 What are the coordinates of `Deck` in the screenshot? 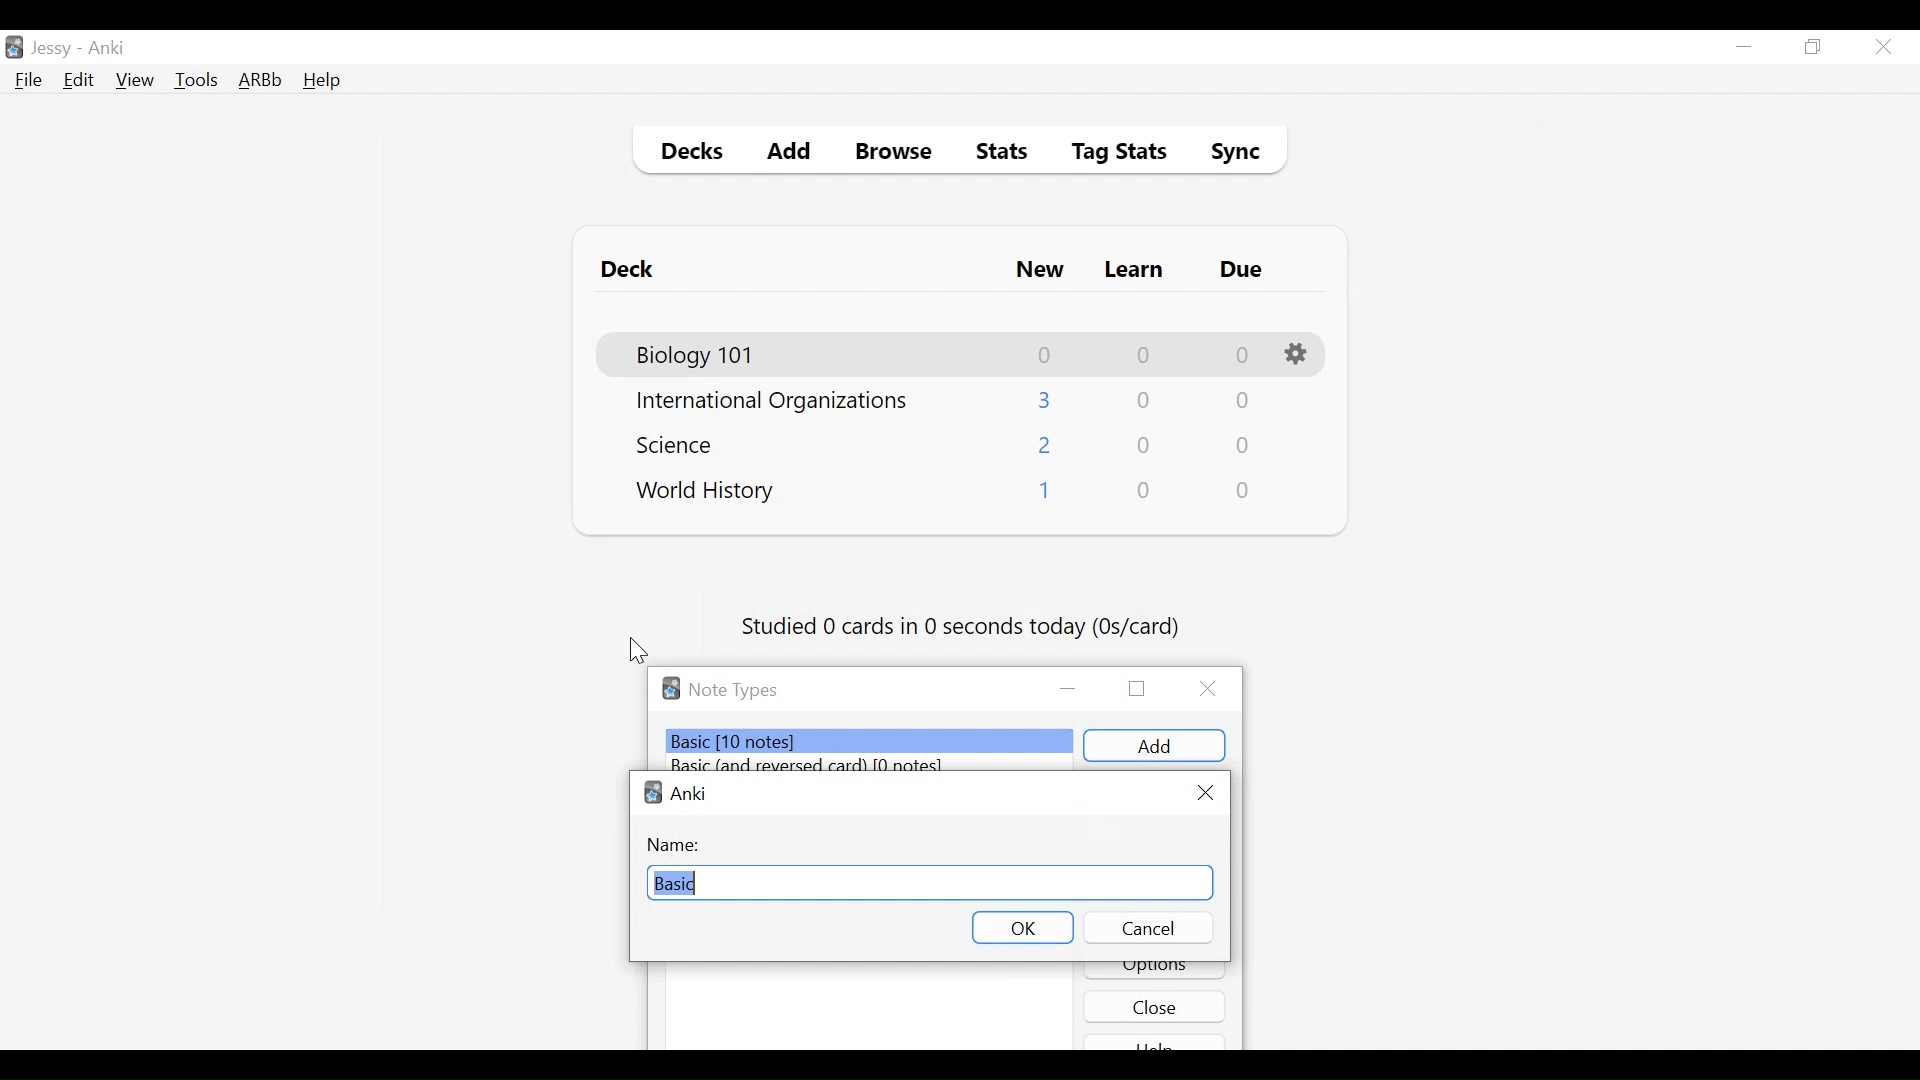 It's located at (632, 270).